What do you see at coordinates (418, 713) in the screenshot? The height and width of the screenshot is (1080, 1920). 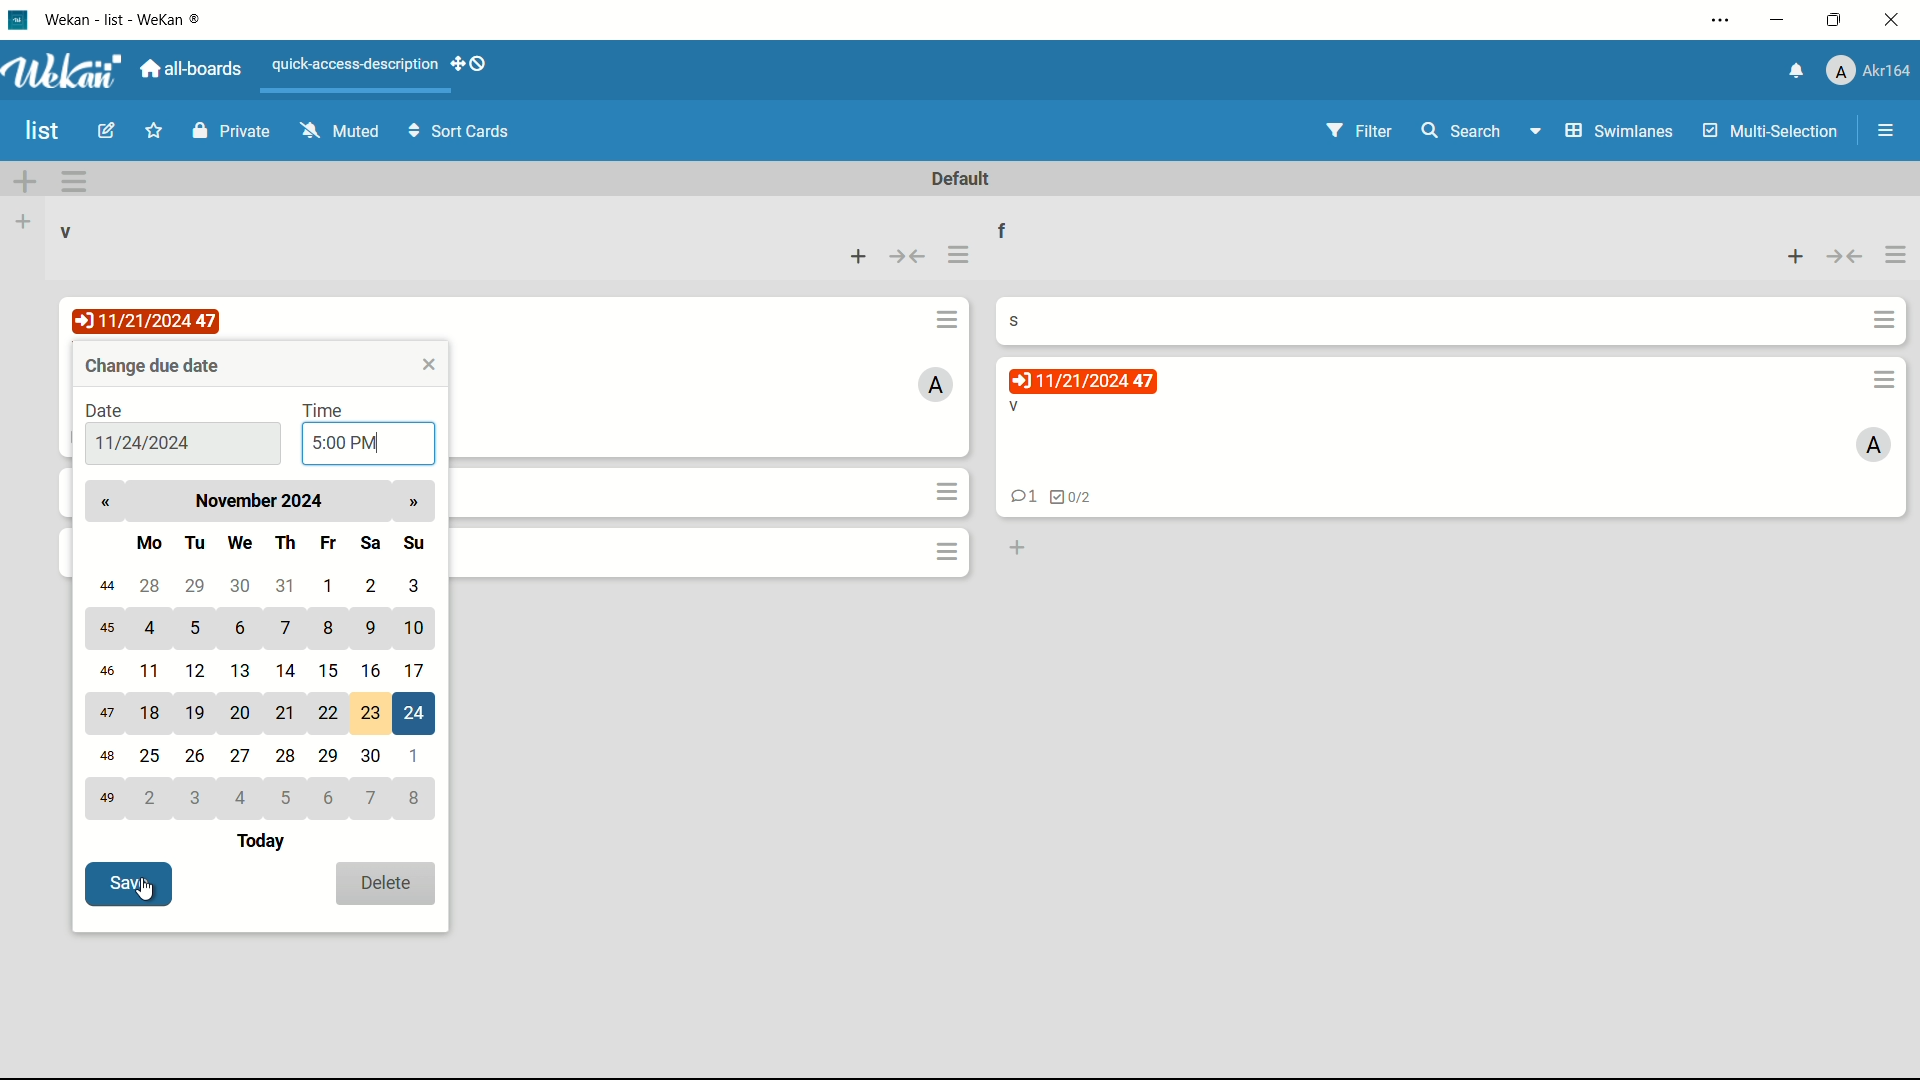 I see `24` at bounding box center [418, 713].